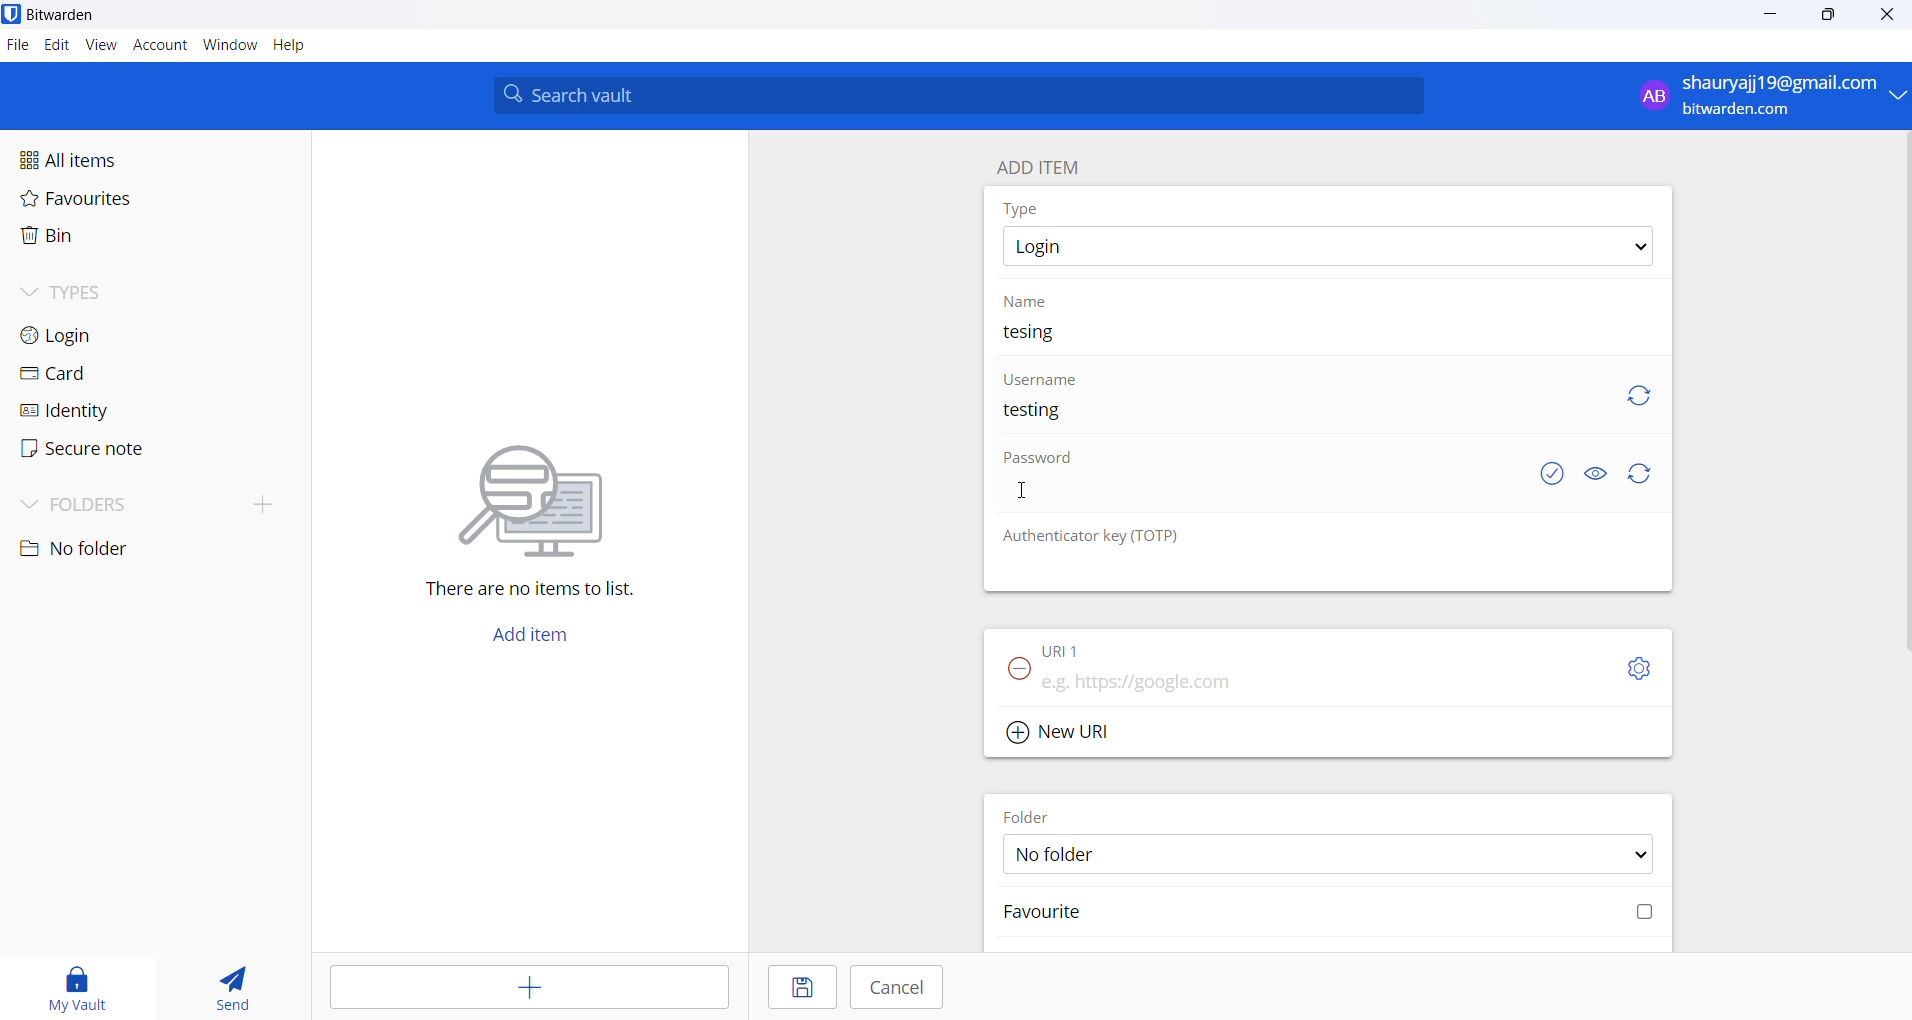 The height and width of the screenshot is (1020, 1912). Describe the element at coordinates (136, 549) in the screenshot. I see `no folder` at that location.